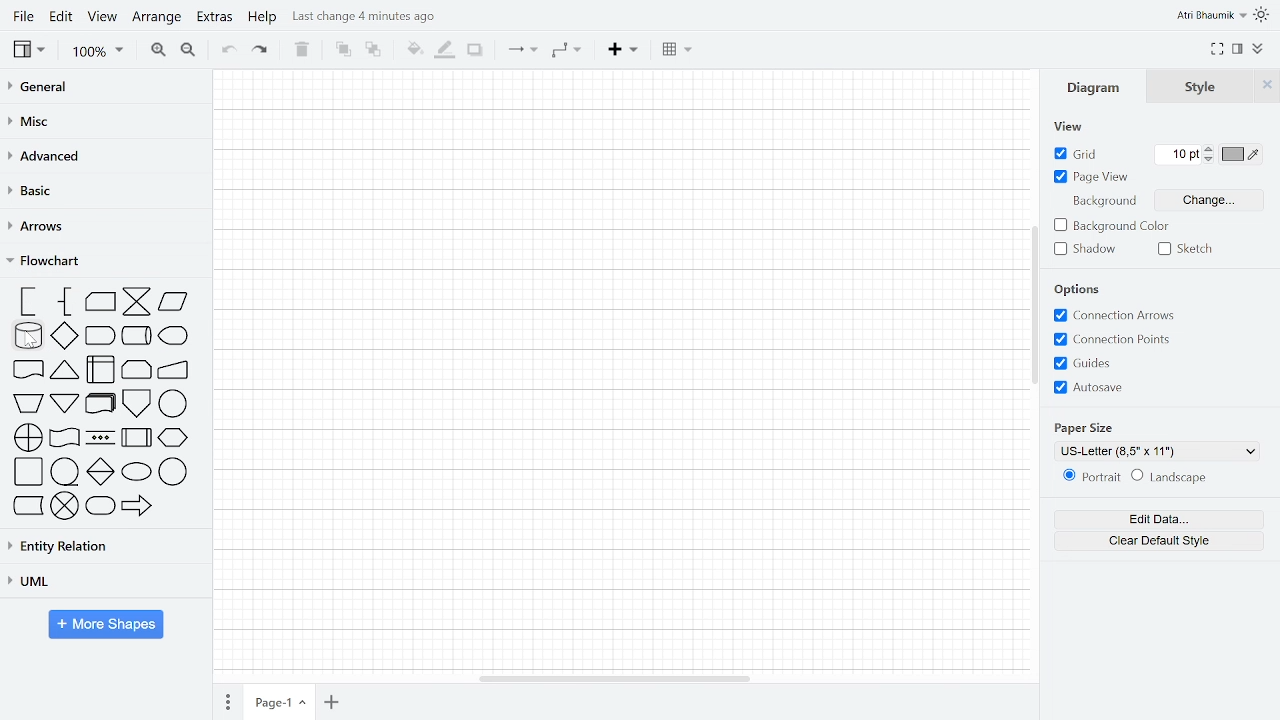  I want to click on transfer, so click(139, 508).